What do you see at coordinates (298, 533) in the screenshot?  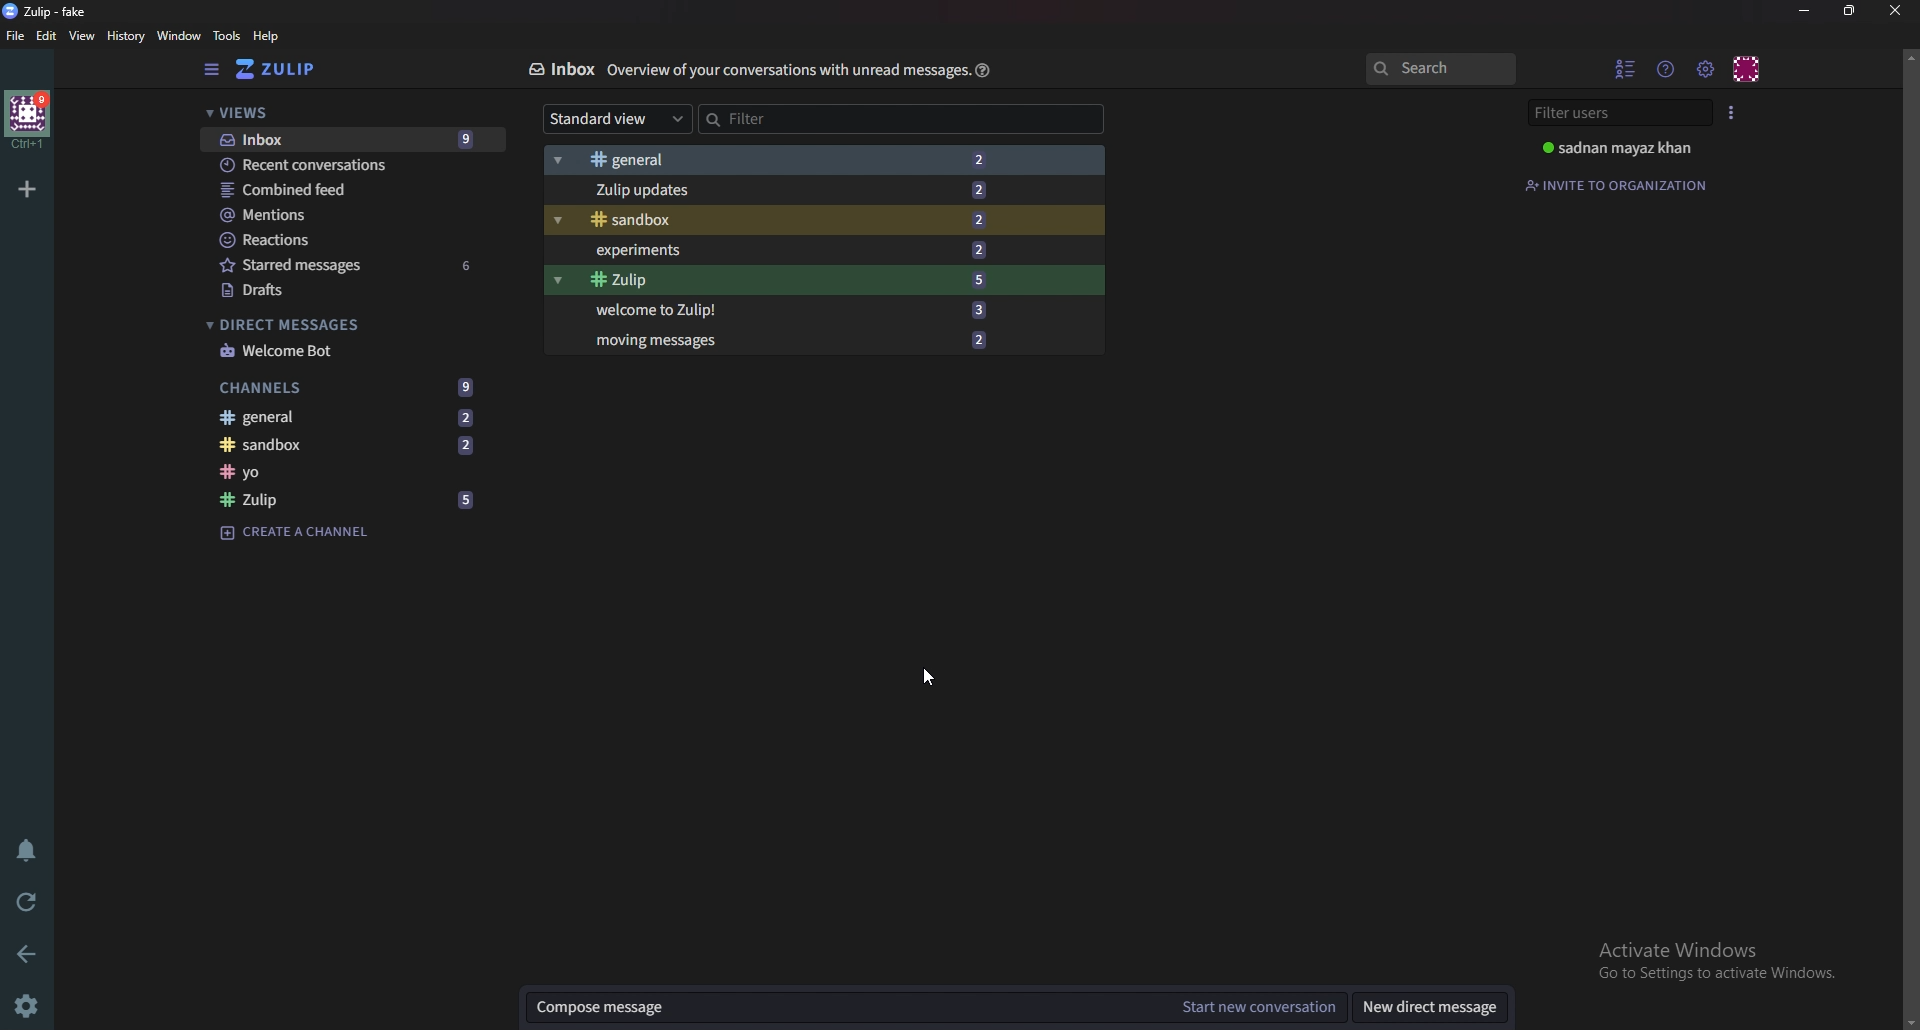 I see `Create a channel` at bounding box center [298, 533].